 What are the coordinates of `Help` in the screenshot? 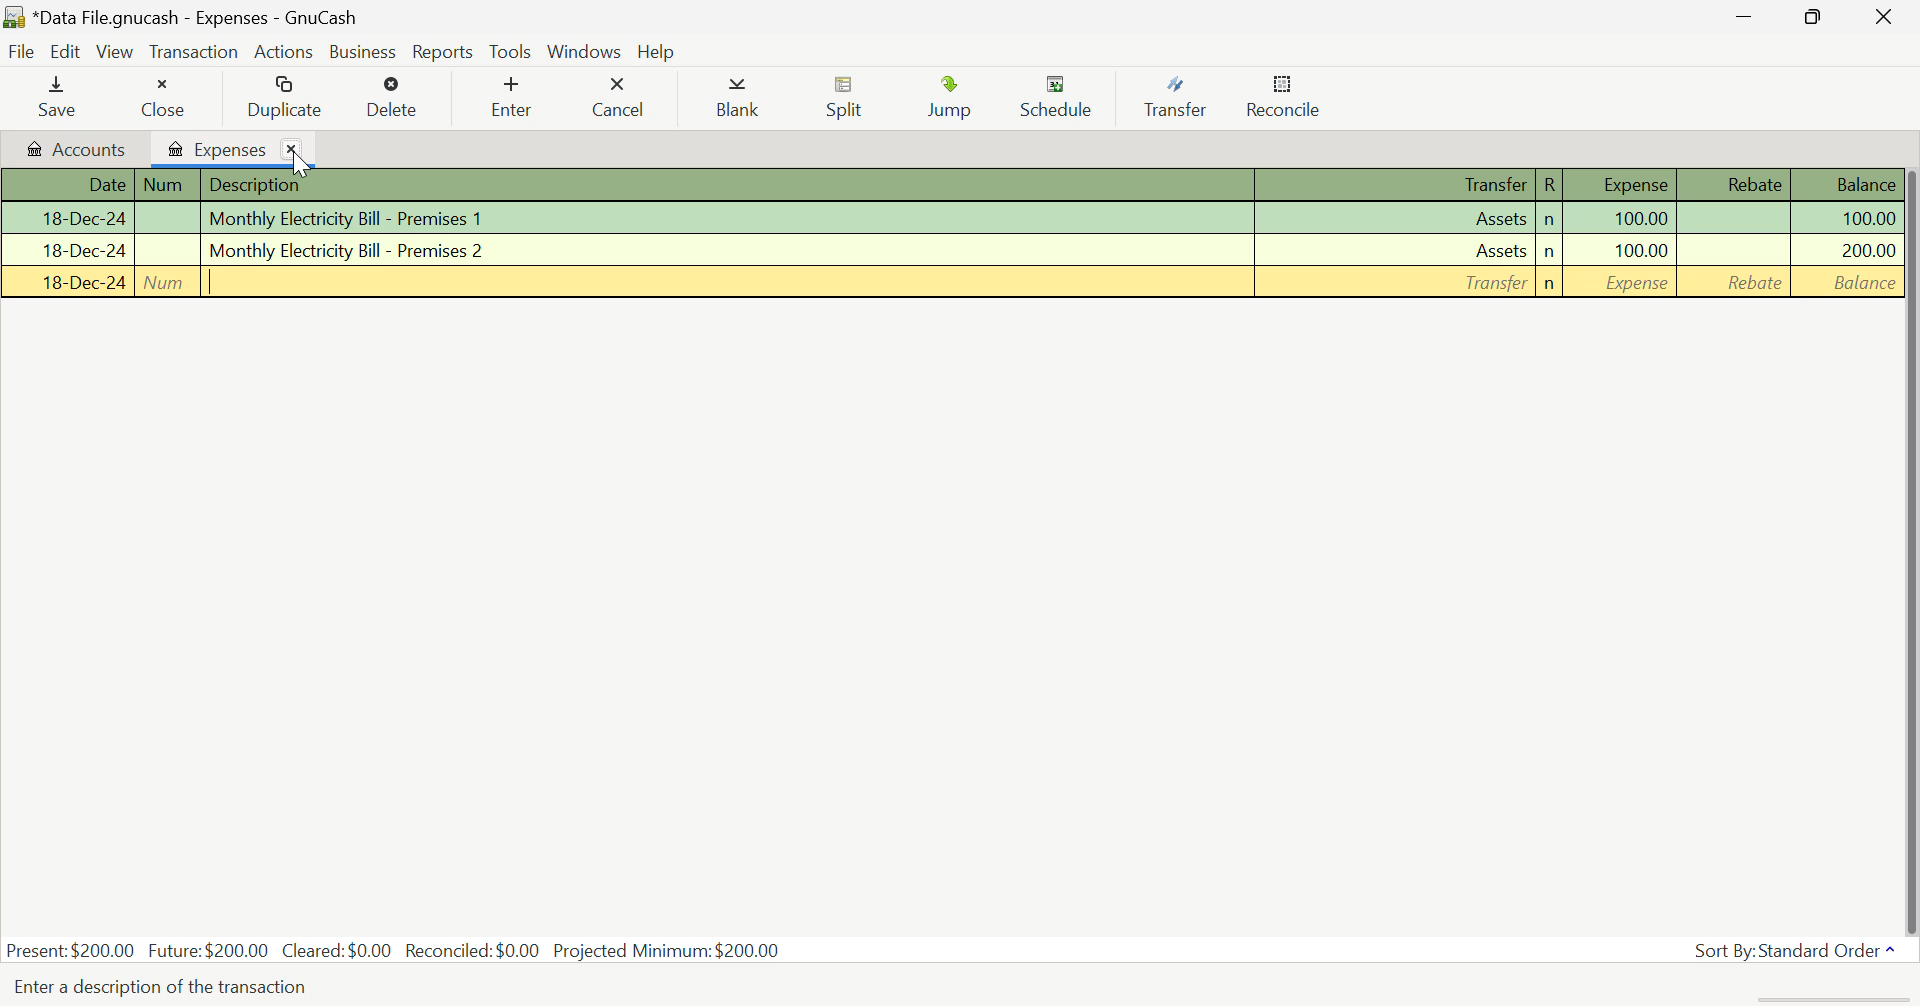 It's located at (659, 51).